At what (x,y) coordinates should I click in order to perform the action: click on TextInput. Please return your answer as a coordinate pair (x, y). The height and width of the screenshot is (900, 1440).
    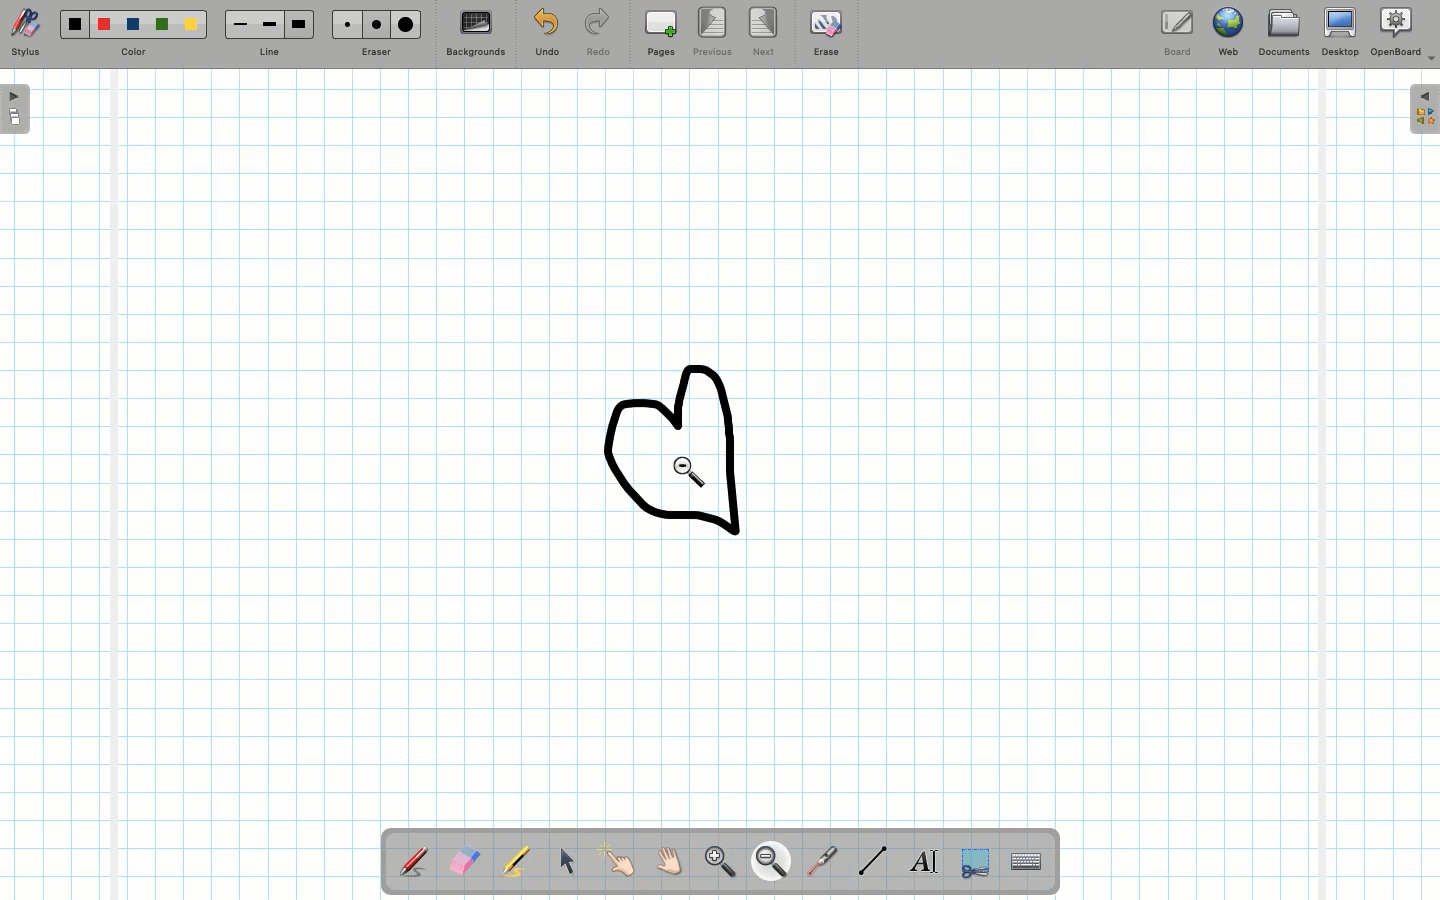
    Looking at the image, I should click on (1025, 860).